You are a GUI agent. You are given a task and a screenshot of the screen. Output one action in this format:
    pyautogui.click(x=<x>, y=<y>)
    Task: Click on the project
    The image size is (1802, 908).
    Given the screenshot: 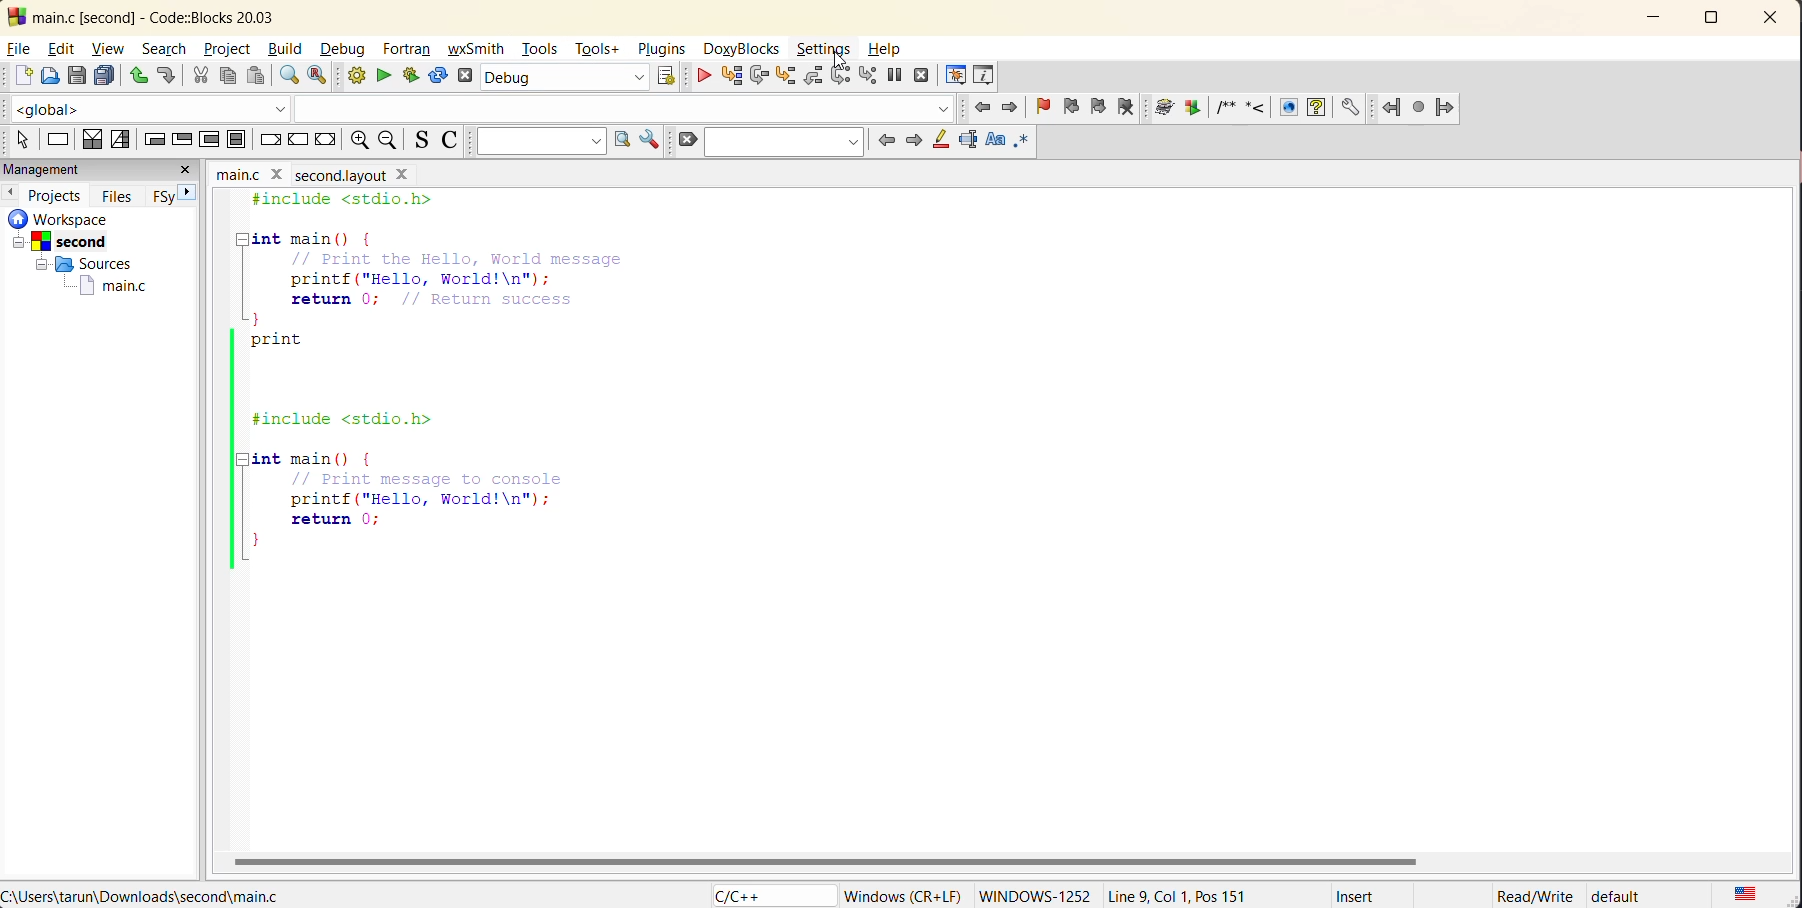 What is the action you would take?
    pyautogui.click(x=227, y=50)
    